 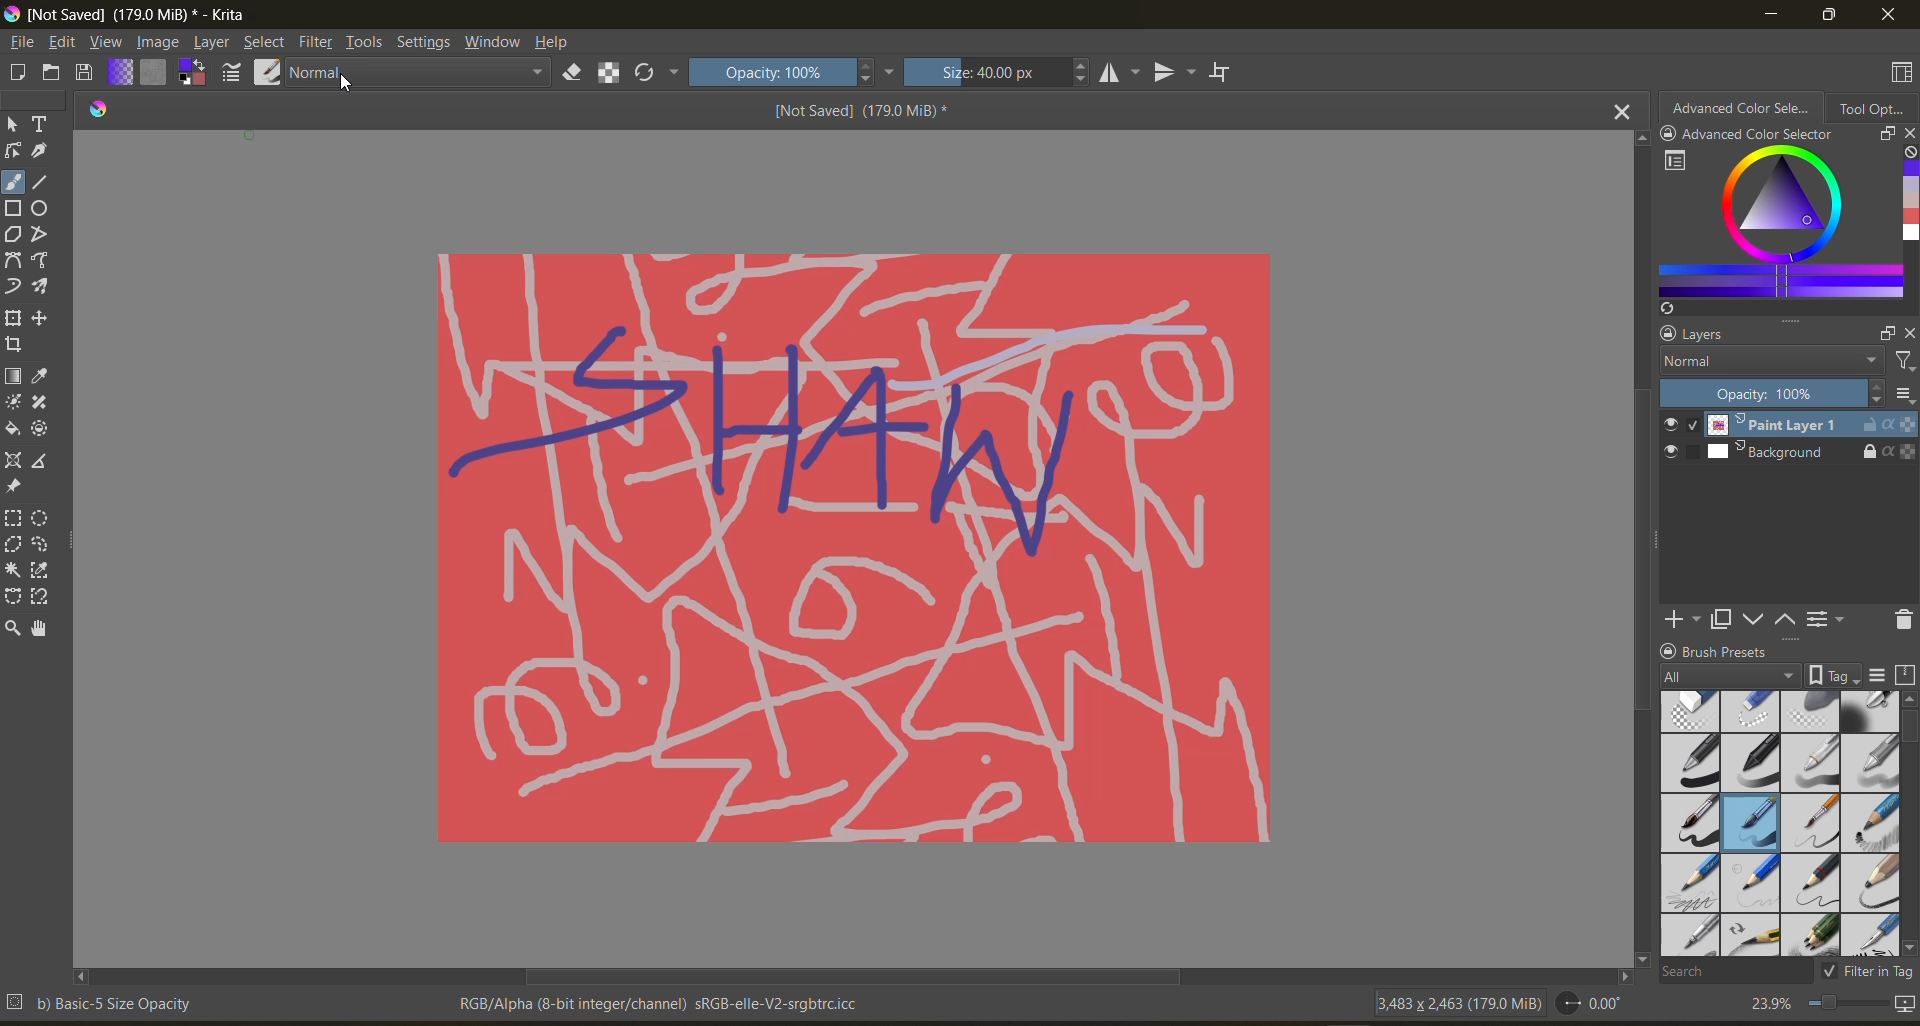 I want to click on wrap around mode, so click(x=1223, y=71).